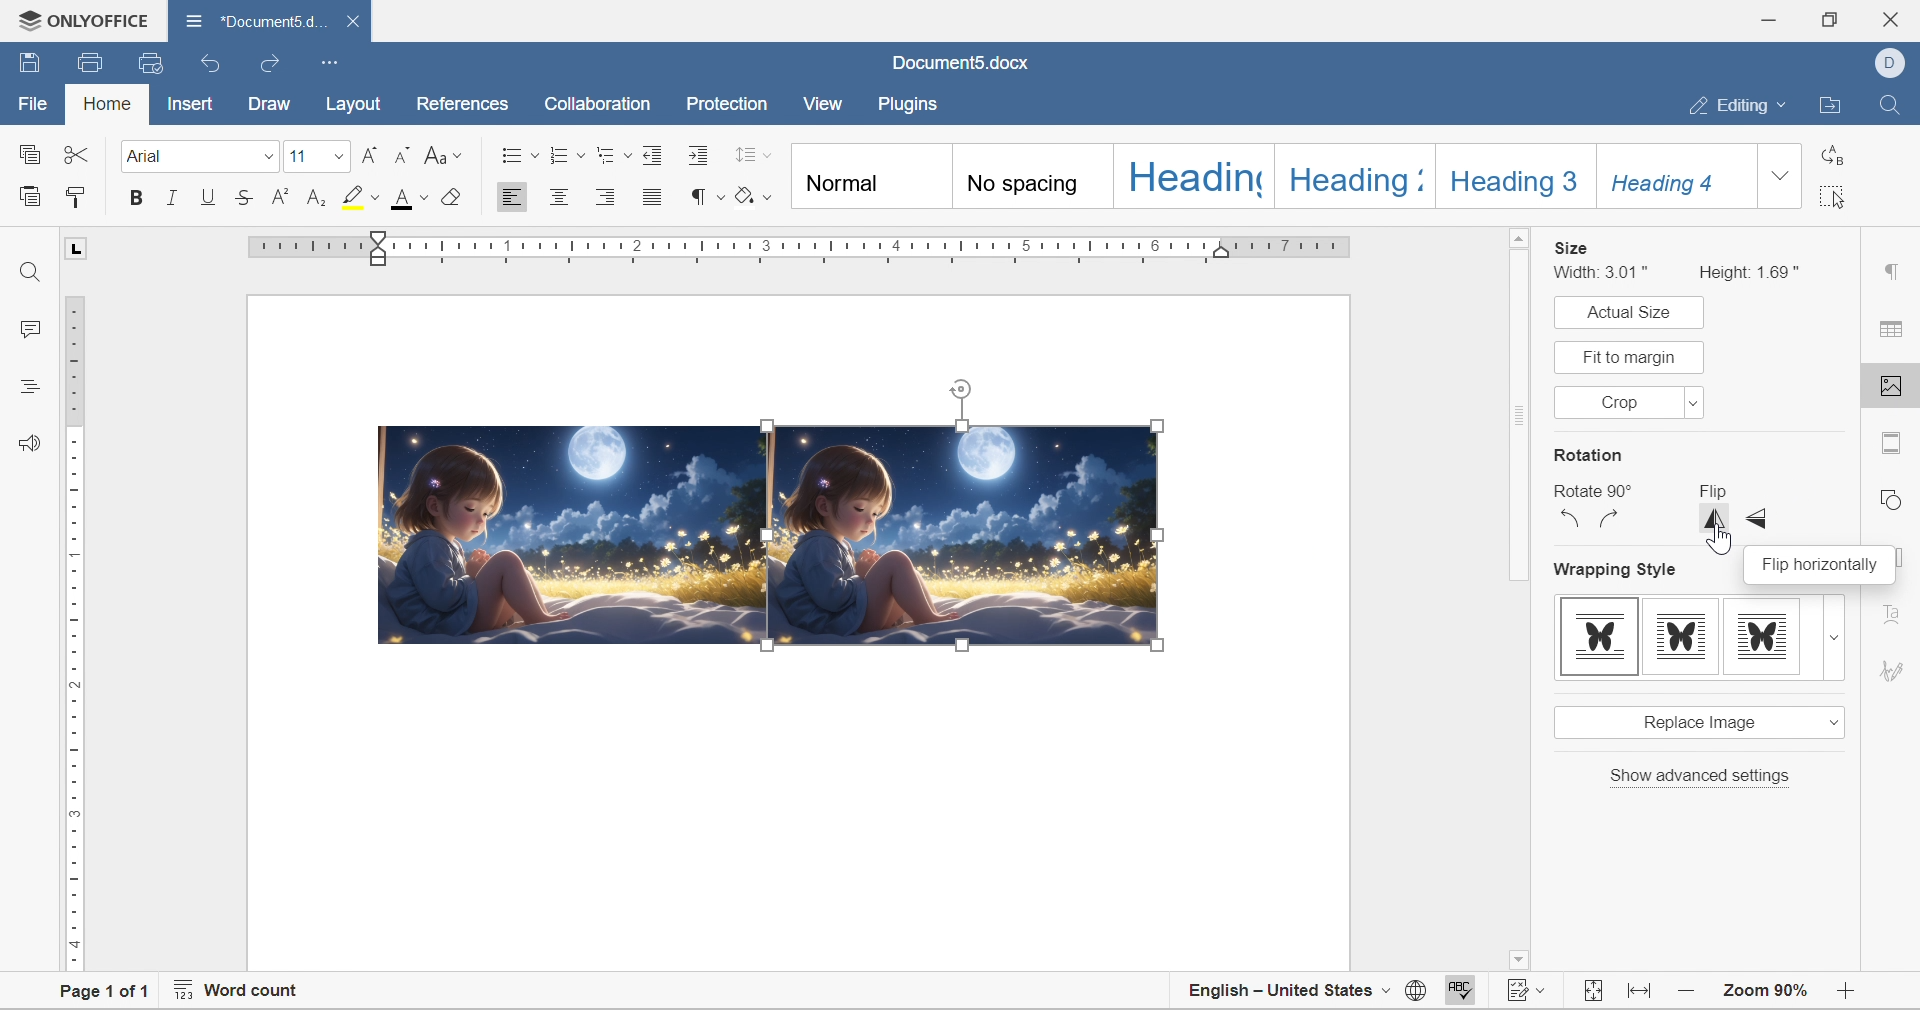 The height and width of the screenshot is (1010, 1920). I want to click on zoom out, so click(1843, 995).